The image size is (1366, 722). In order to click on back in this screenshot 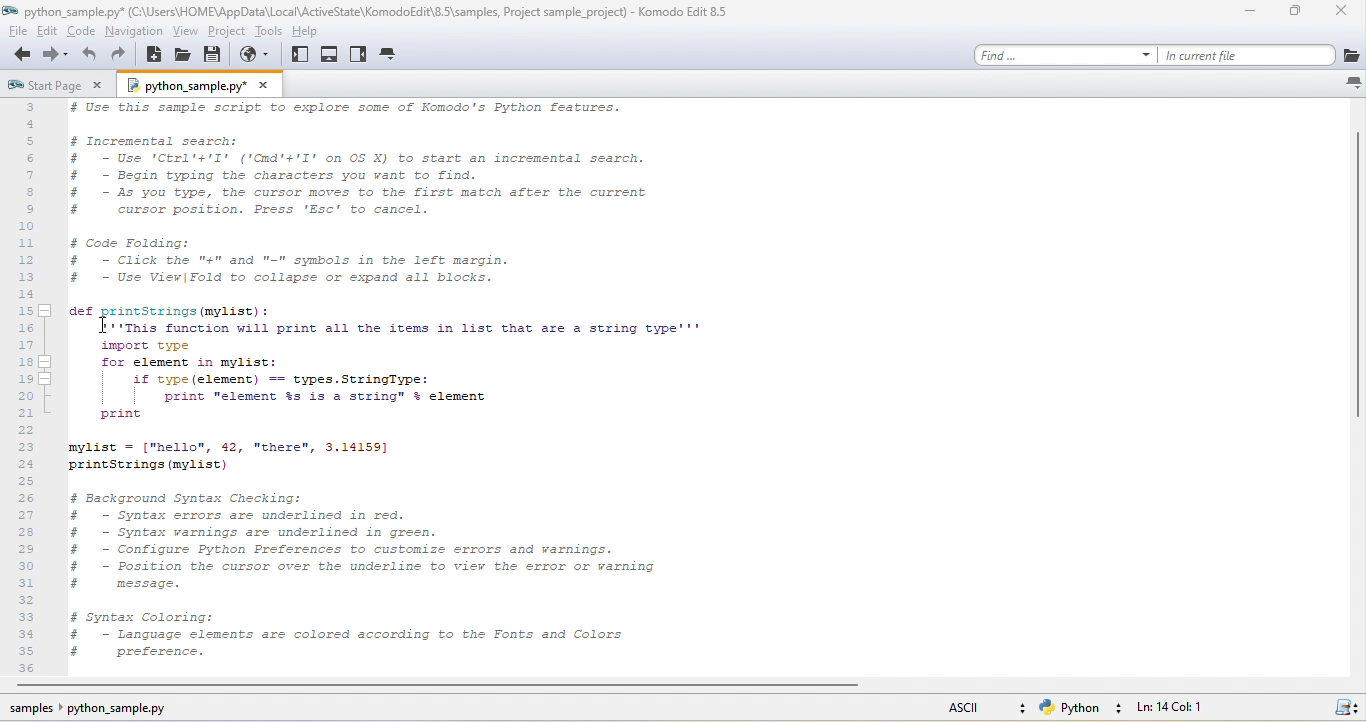, I will do `click(19, 57)`.